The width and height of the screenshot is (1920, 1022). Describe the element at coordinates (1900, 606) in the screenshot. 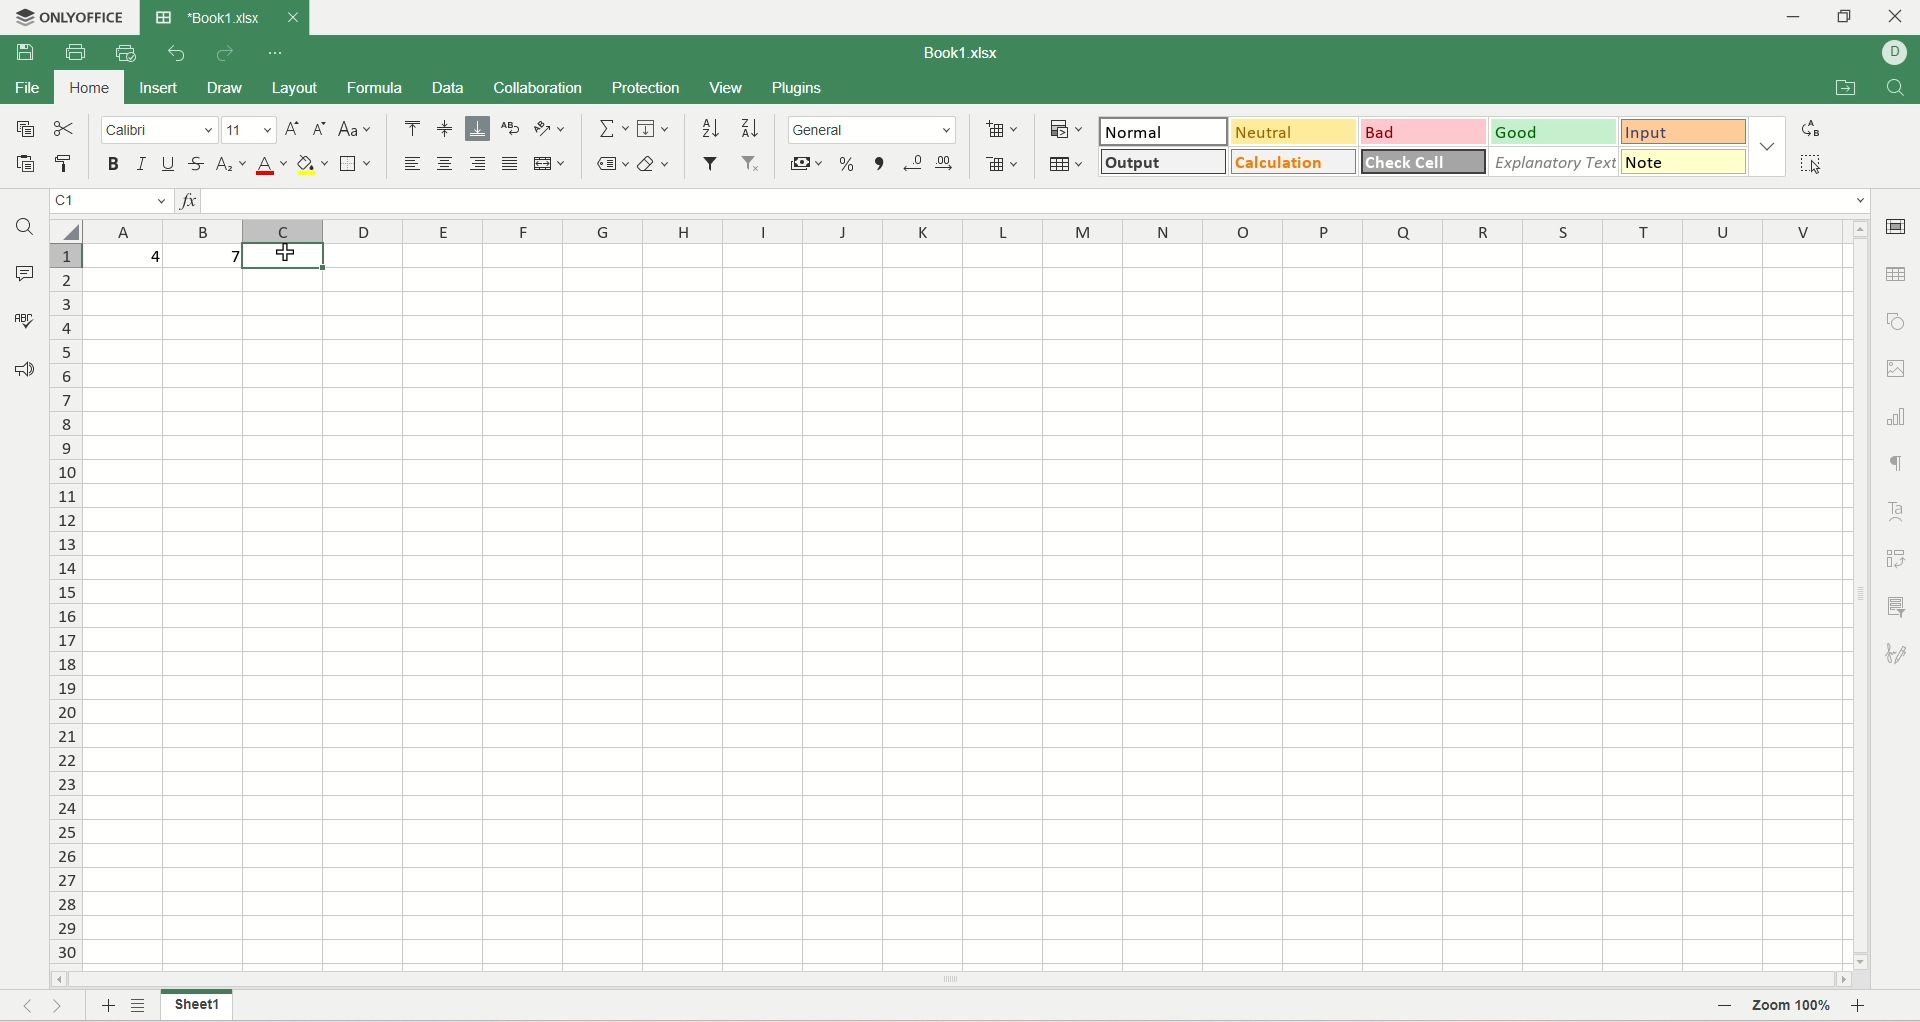

I see `slicer settings` at that location.